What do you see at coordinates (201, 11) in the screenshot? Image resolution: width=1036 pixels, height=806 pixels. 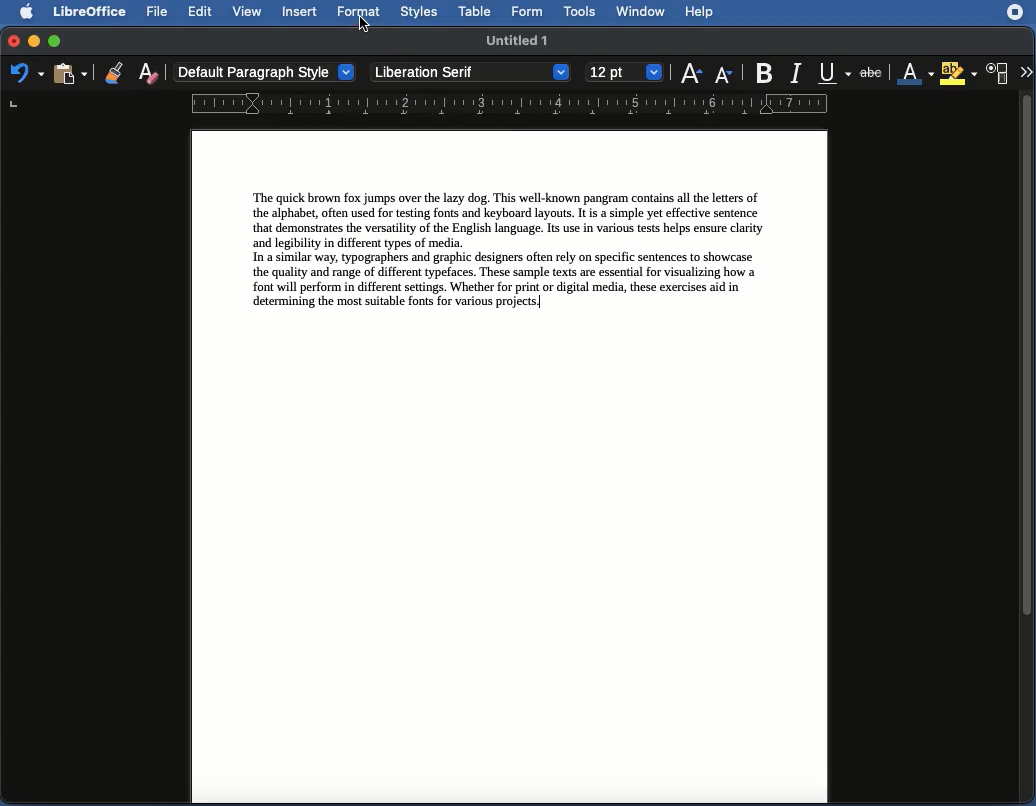 I see `Edit` at bounding box center [201, 11].